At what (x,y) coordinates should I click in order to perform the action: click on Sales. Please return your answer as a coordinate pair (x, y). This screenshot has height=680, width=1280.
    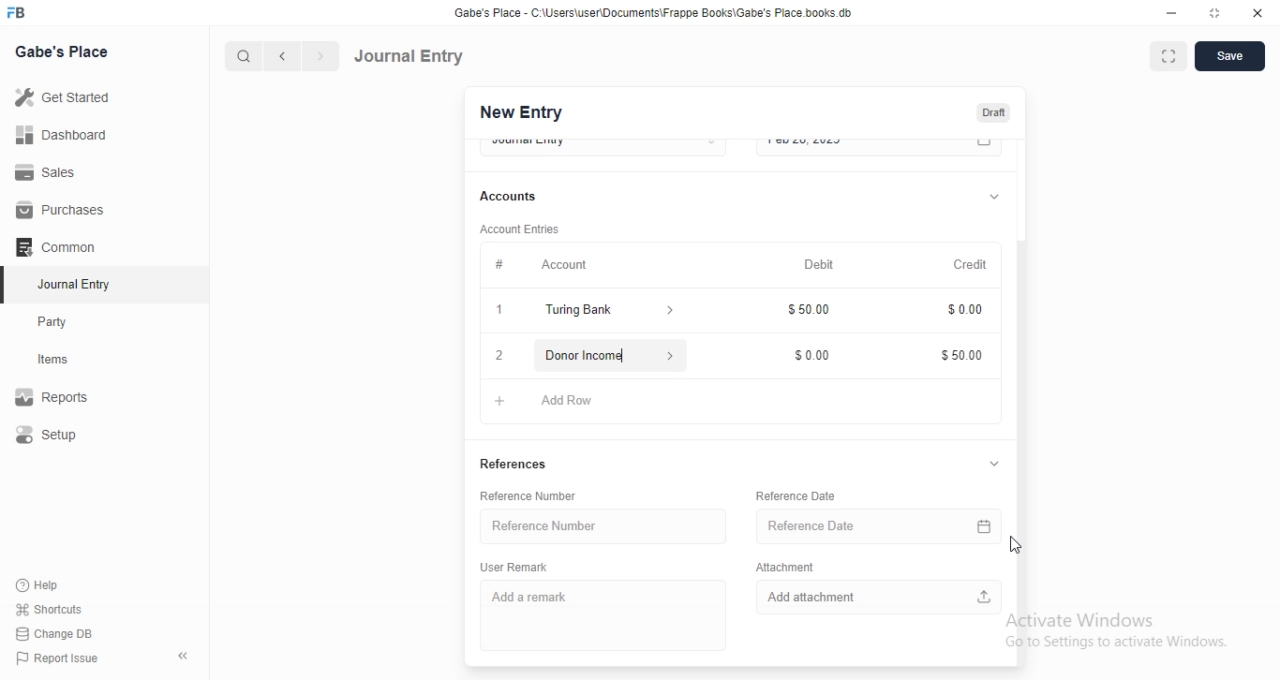
    Looking at the image, I should click on (64, 171).